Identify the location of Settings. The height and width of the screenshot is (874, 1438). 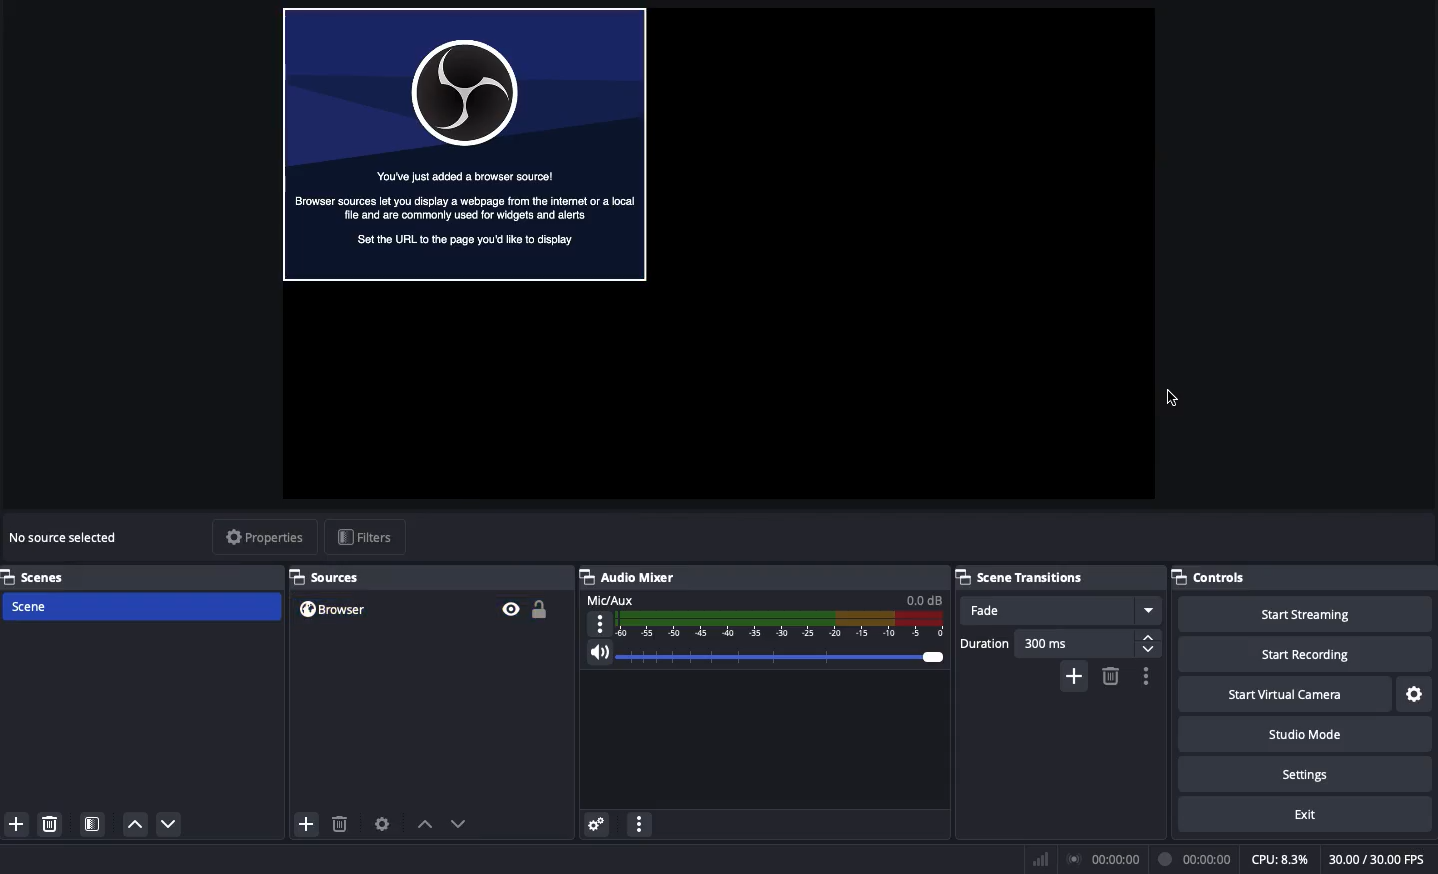
(1417, 694).